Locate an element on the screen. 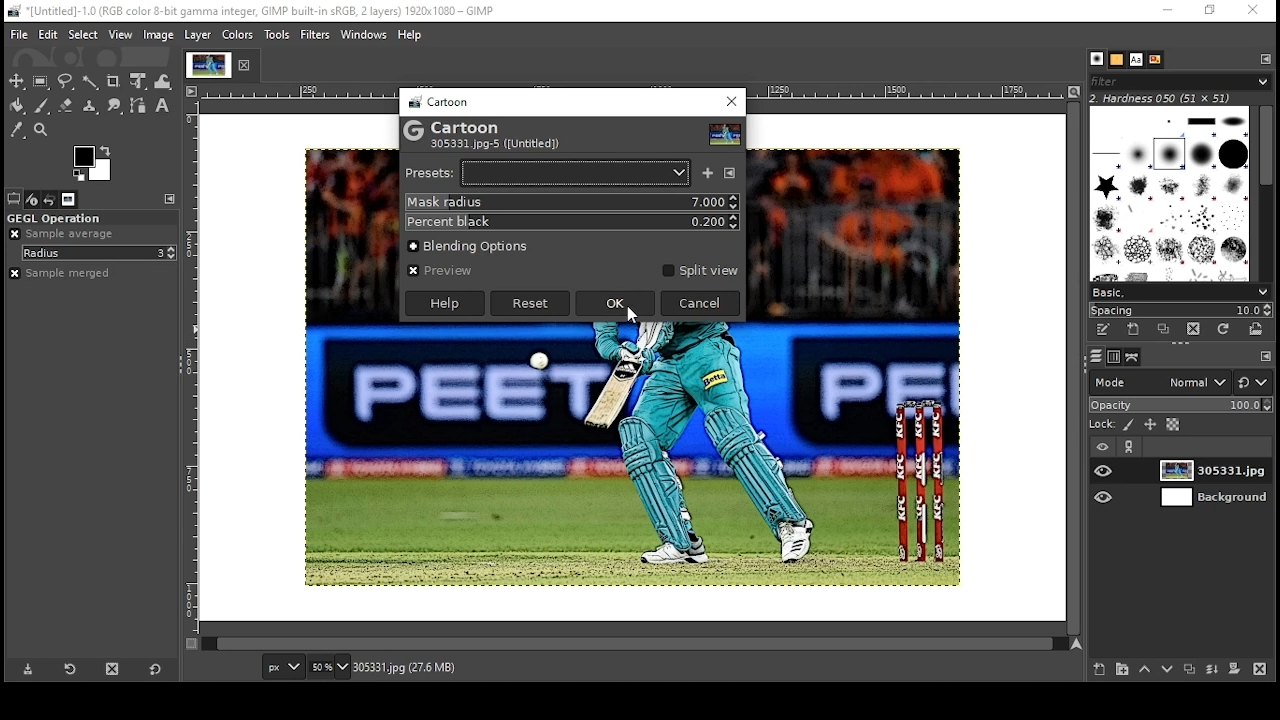 The width and height of the screenshot is (1280, 720). layer visibility is located at coordinates (1105, 447).